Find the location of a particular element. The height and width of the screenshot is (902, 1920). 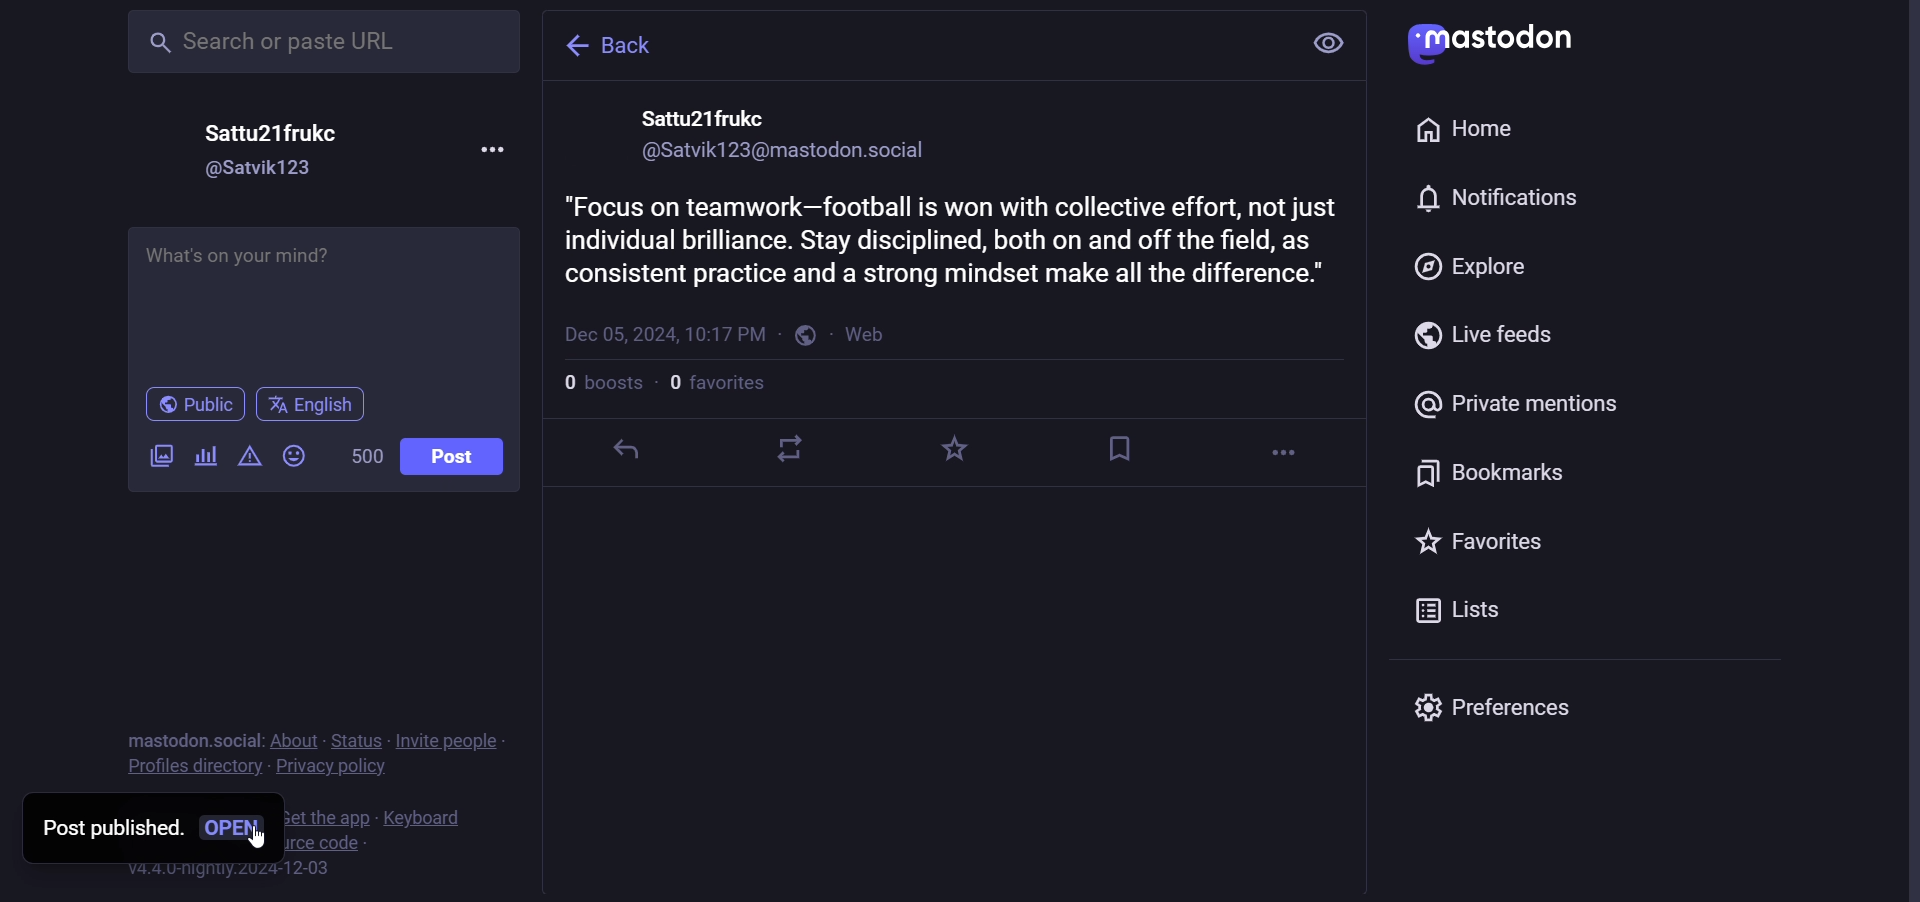

private mention is located at coordinates (1510, 401).